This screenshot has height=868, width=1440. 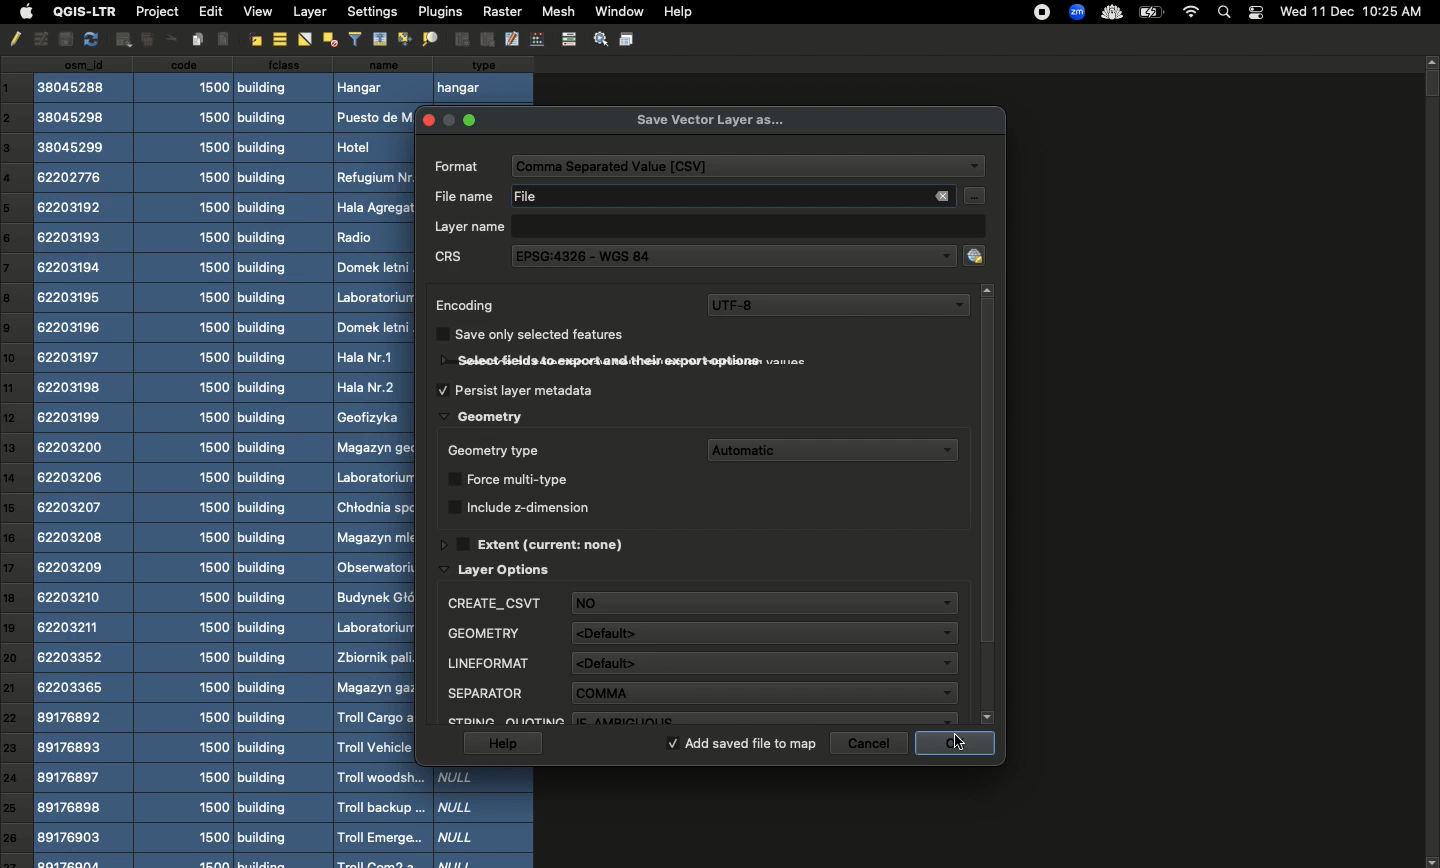 What do you see at coordinates (255, 39) in the screenshot?
I see `Align right` at bounding box center [255, 39].